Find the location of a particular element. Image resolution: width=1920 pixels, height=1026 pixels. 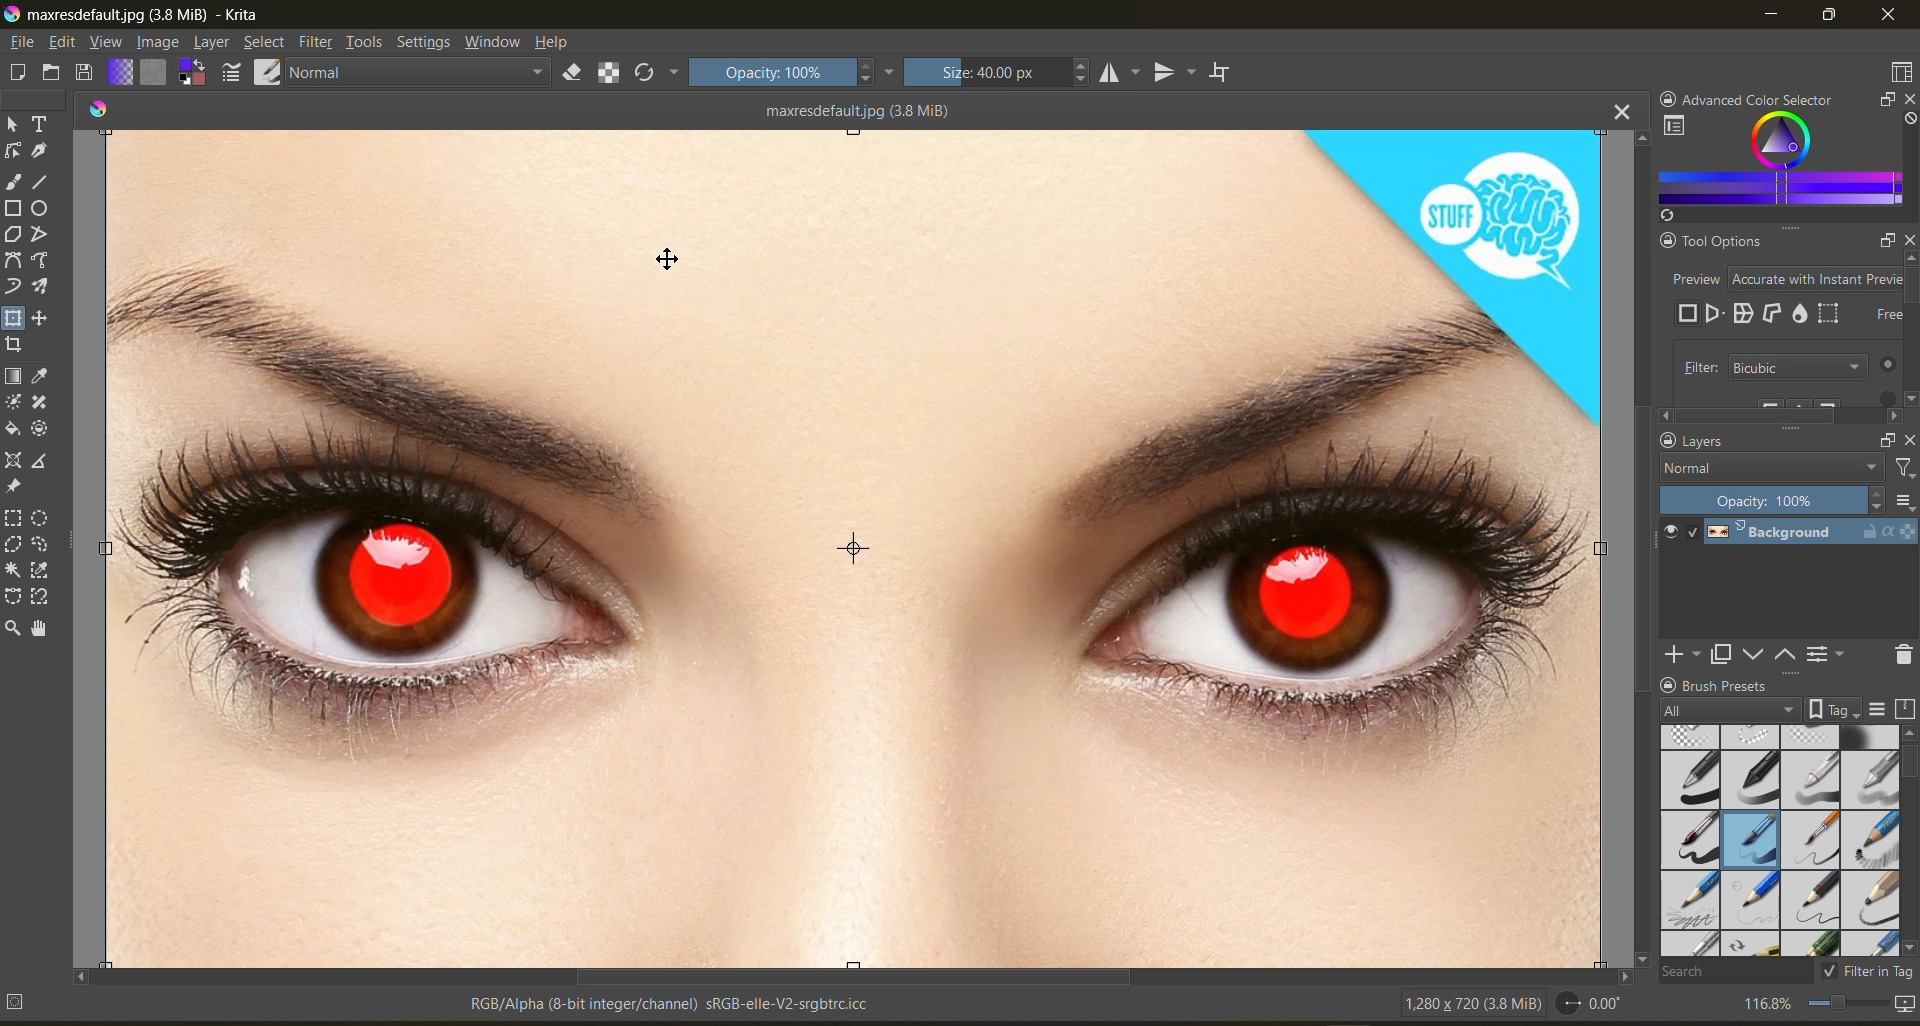

float docker is located at coordinates (1885, 101).